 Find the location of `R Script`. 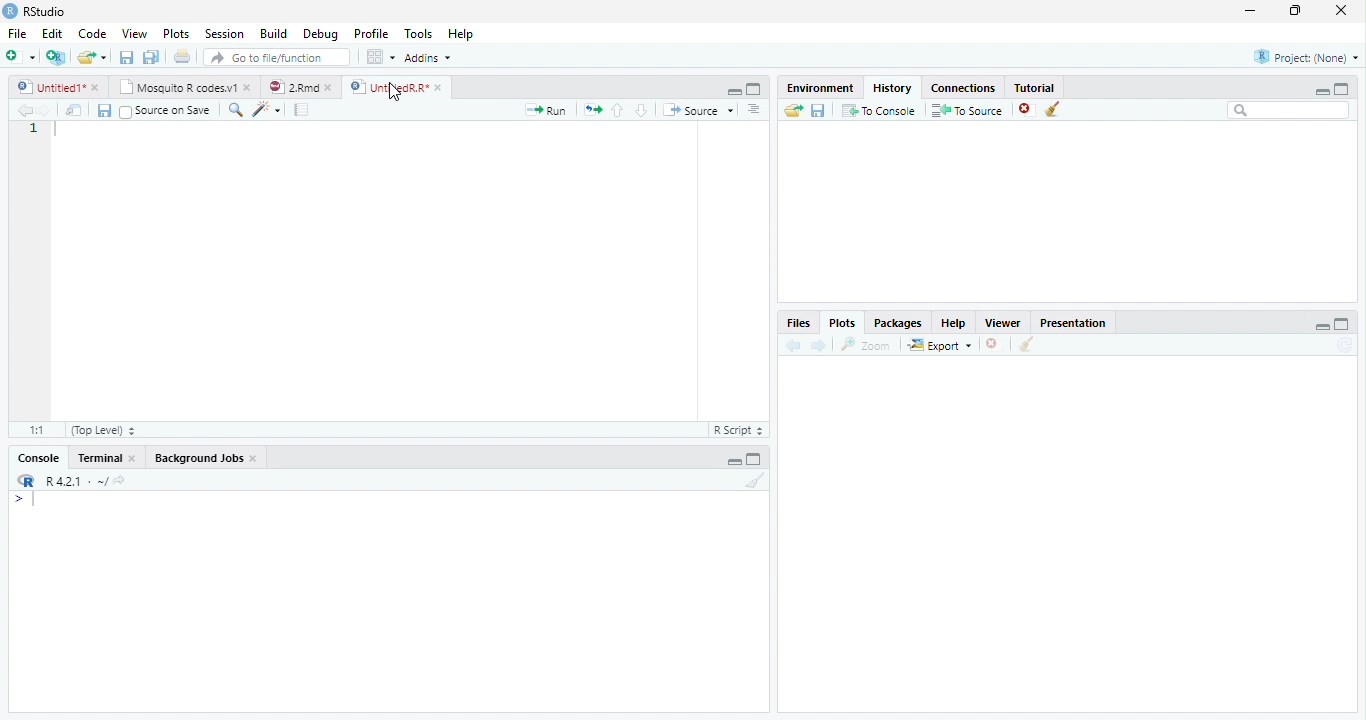

R Script is located at coordinates (741, 430).